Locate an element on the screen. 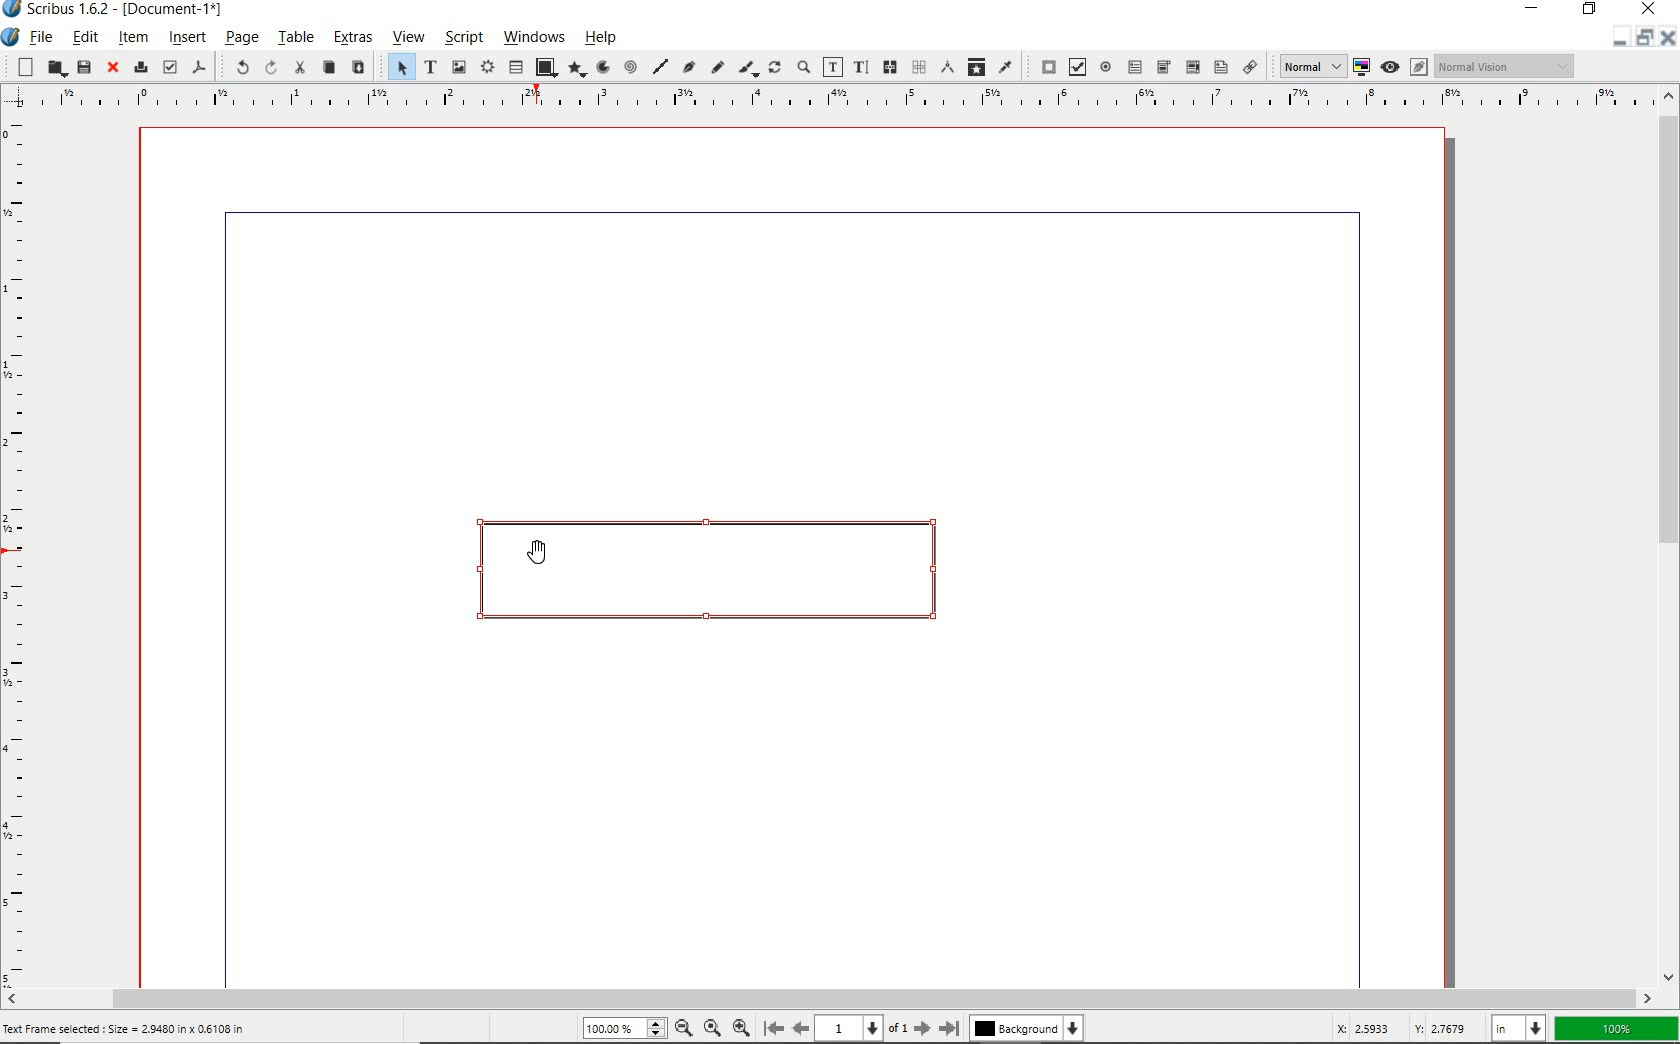 The image size is (1680, 1044). Bezier curve is located at coordinates (688, 69).